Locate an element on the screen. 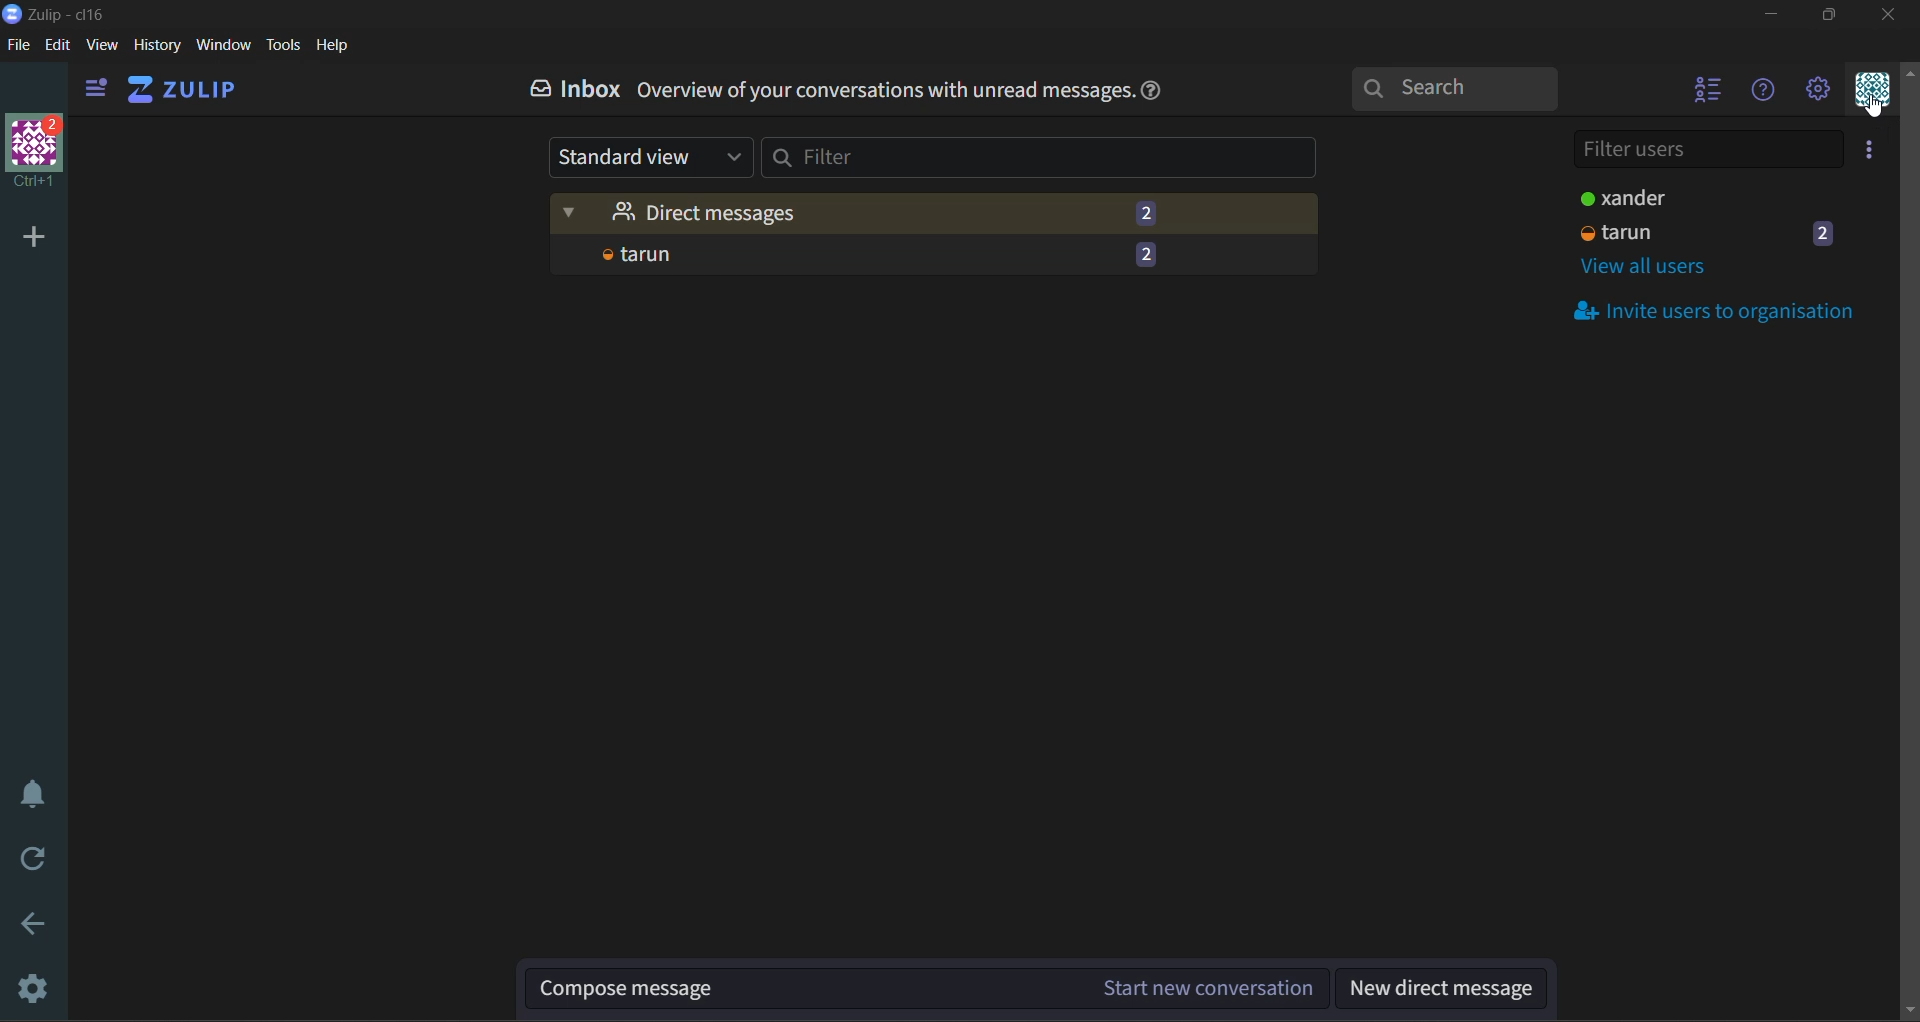 This screenshot has height=1022, width=1920. filter users is located at coordinates (1705, 150).